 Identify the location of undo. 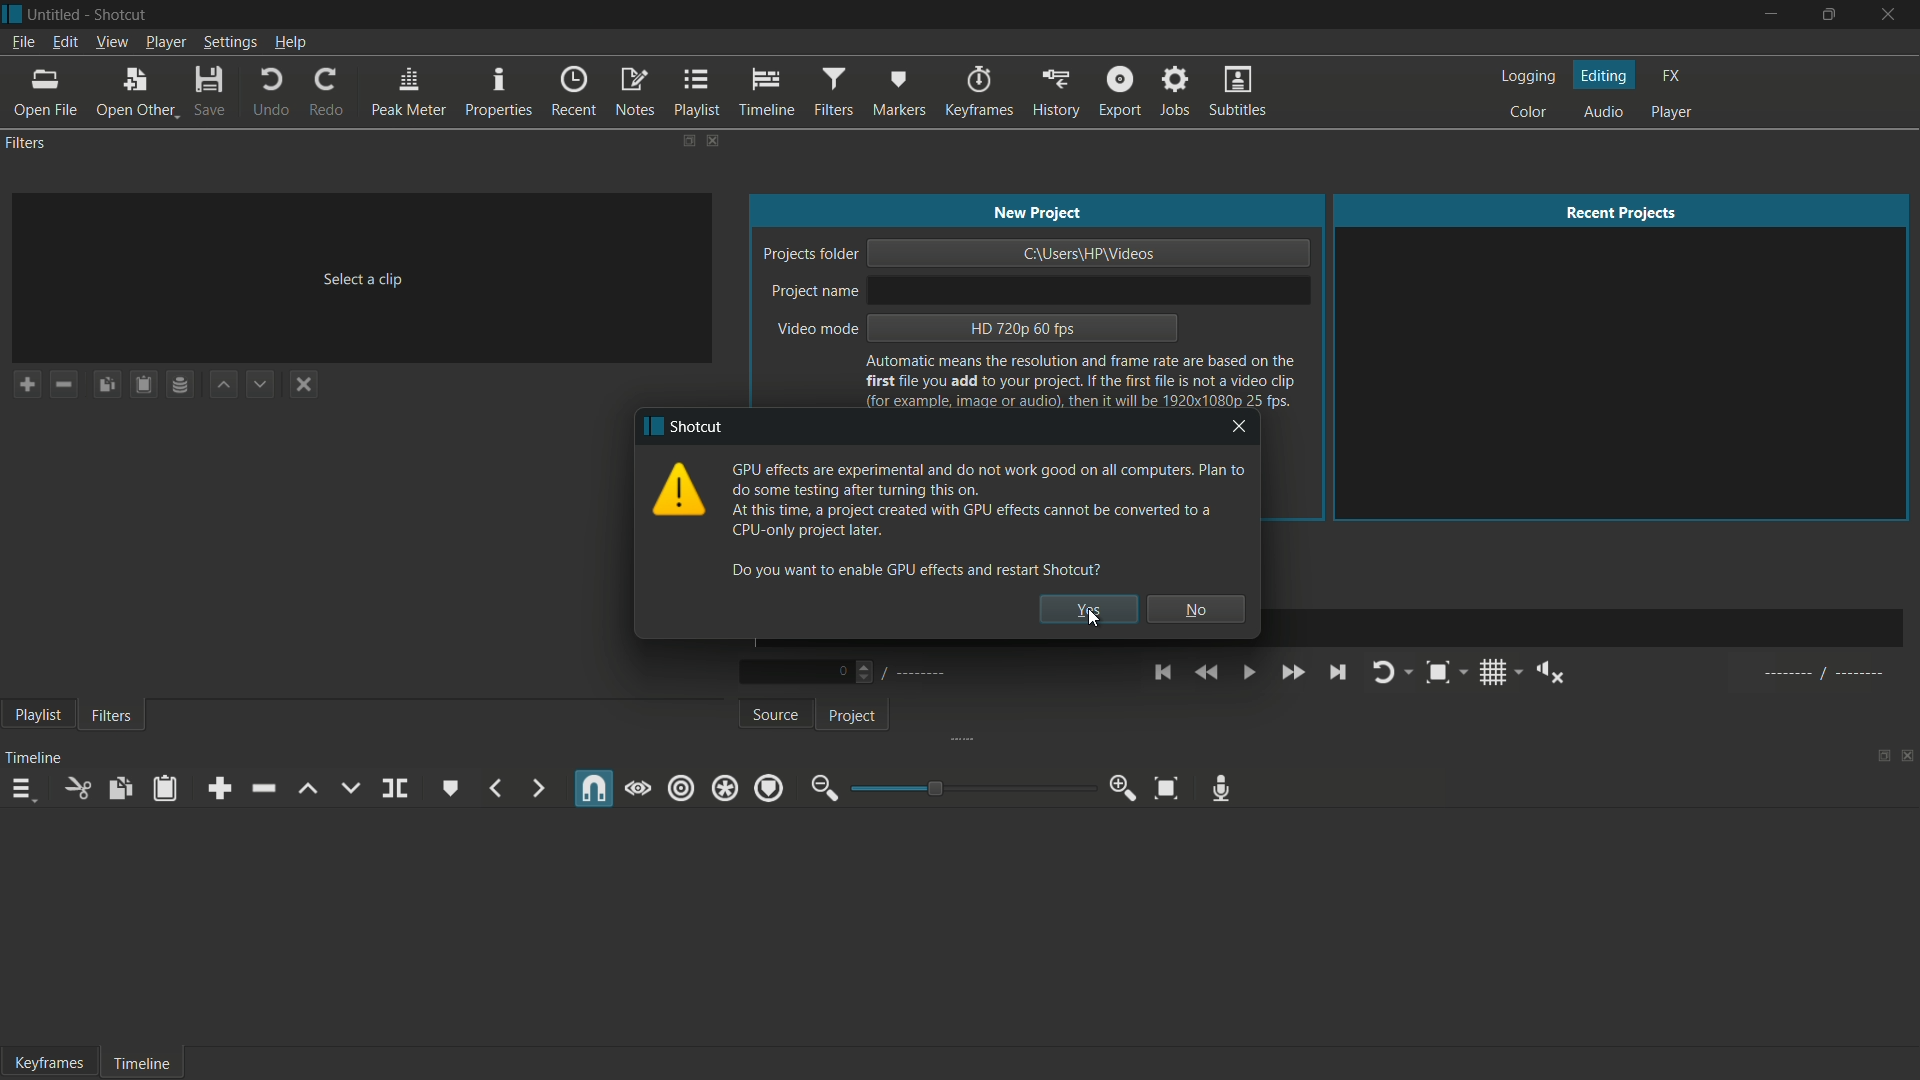
(274, 93).